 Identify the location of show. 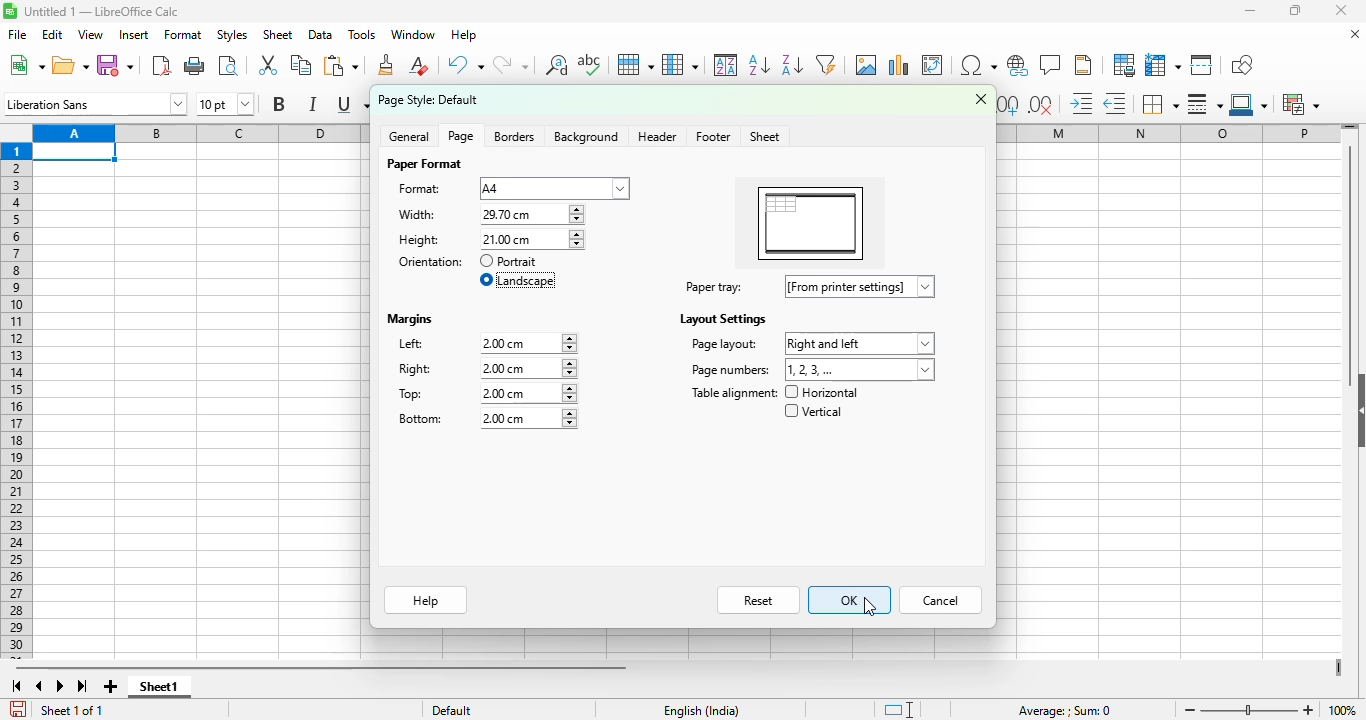
(1357, 409).